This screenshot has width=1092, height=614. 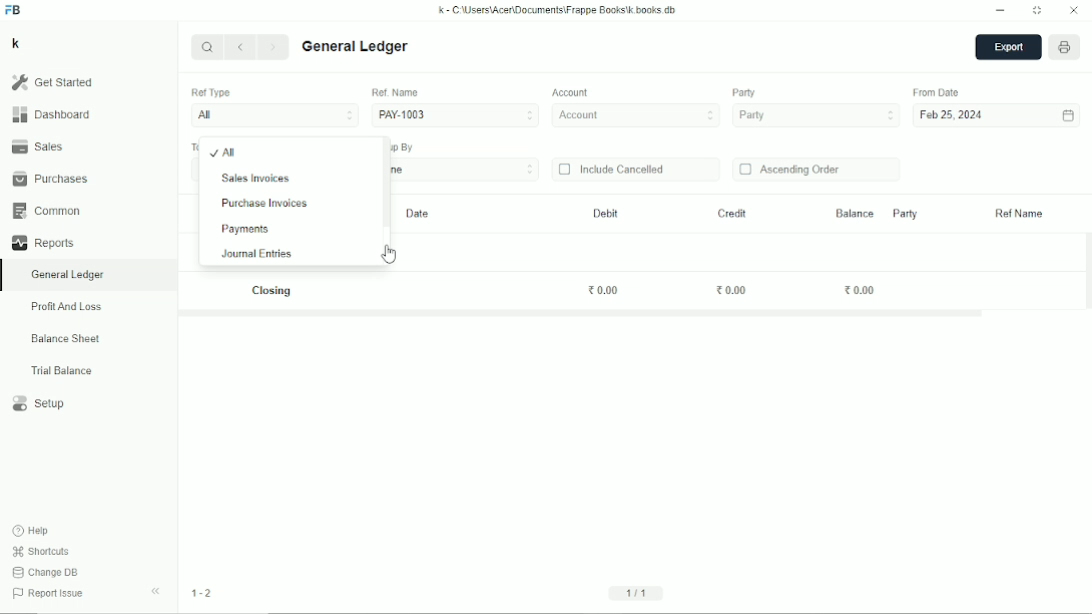 I want to click on 0.00, so click(x=732, y=291).